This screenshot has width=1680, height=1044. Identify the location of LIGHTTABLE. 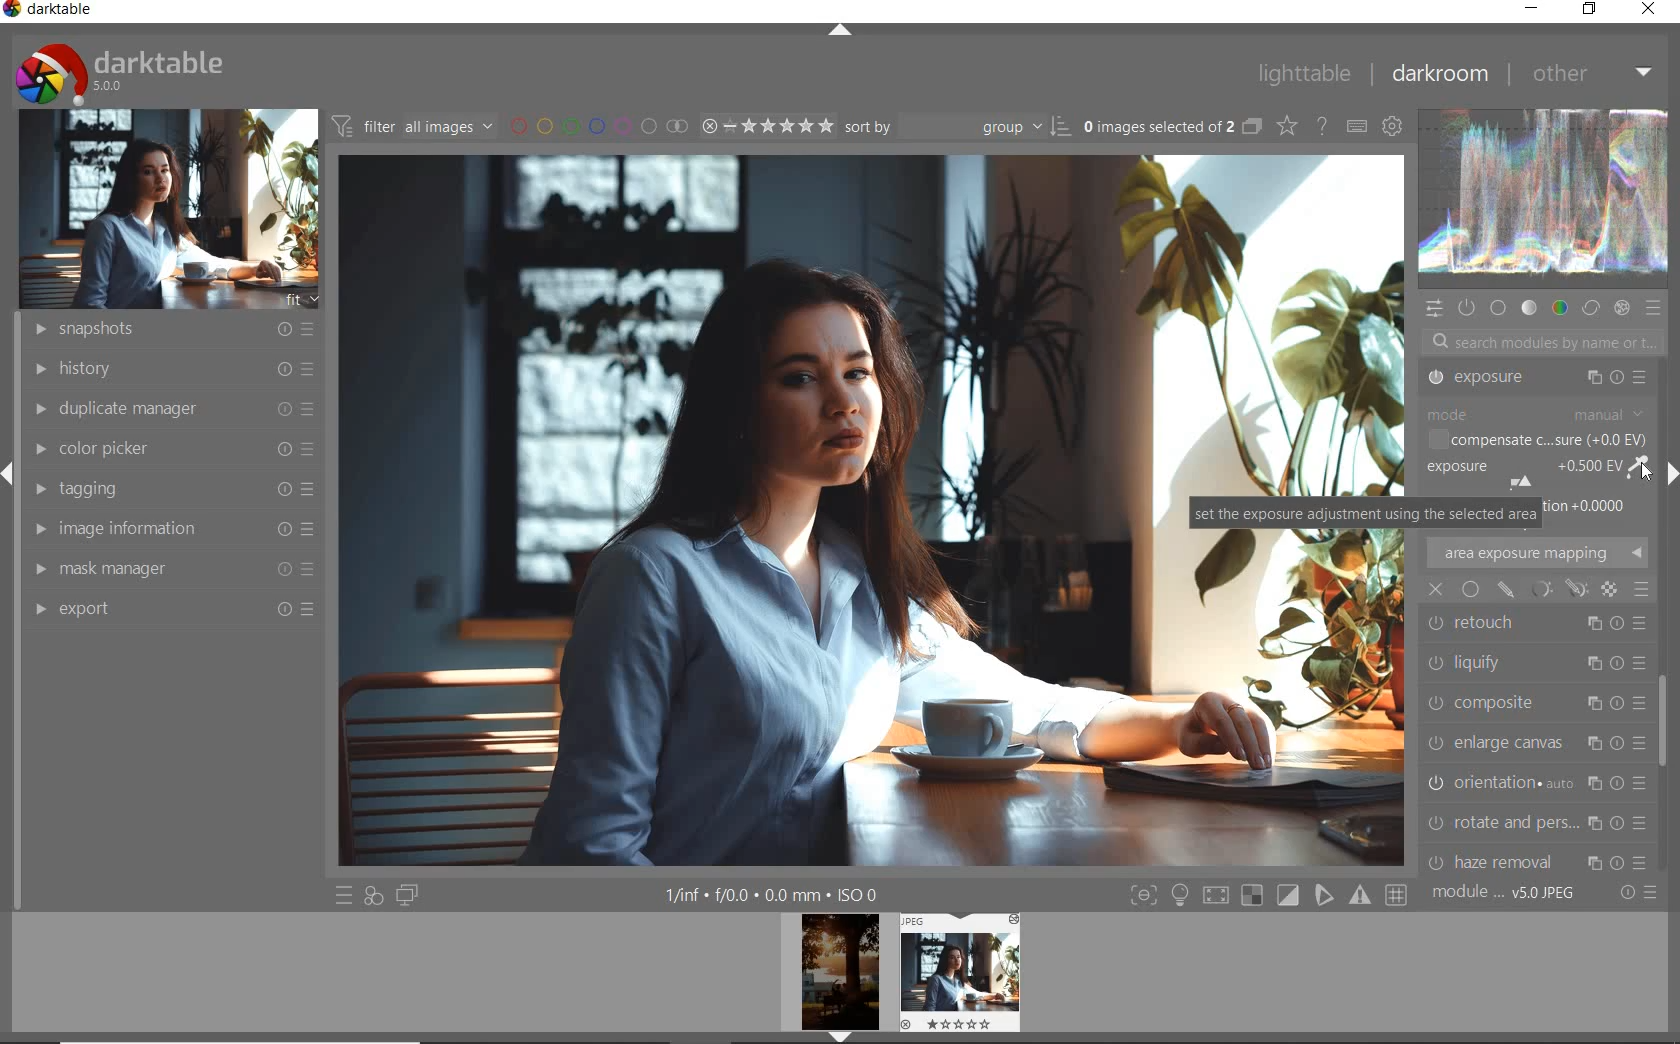
(1305, 74).